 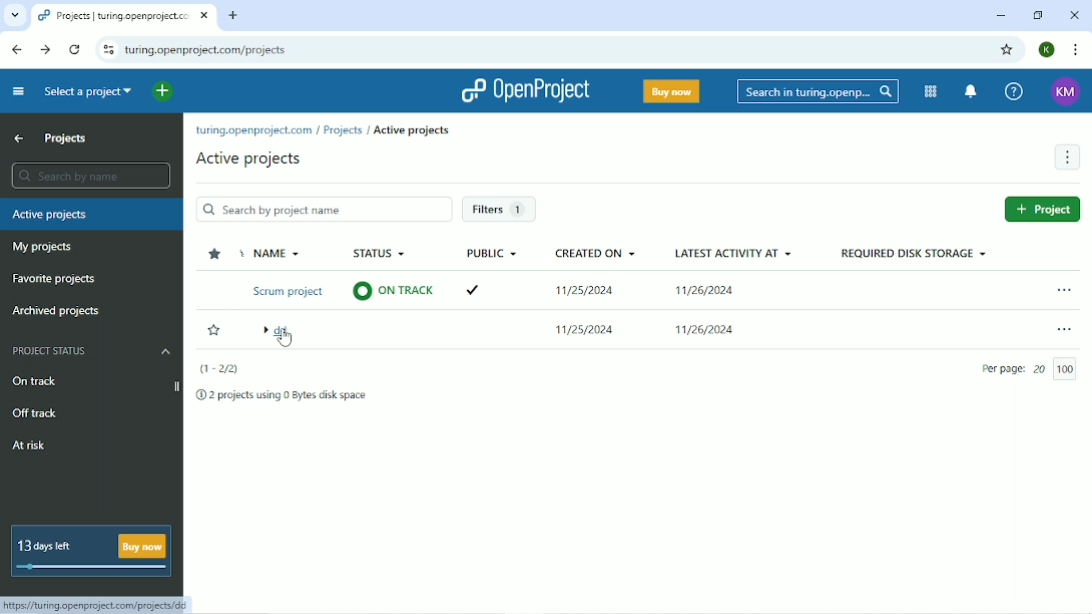 What do you see at coordinates (598, 252) in the screenshot?
I see `Created on` at bounding box center [598, 252].